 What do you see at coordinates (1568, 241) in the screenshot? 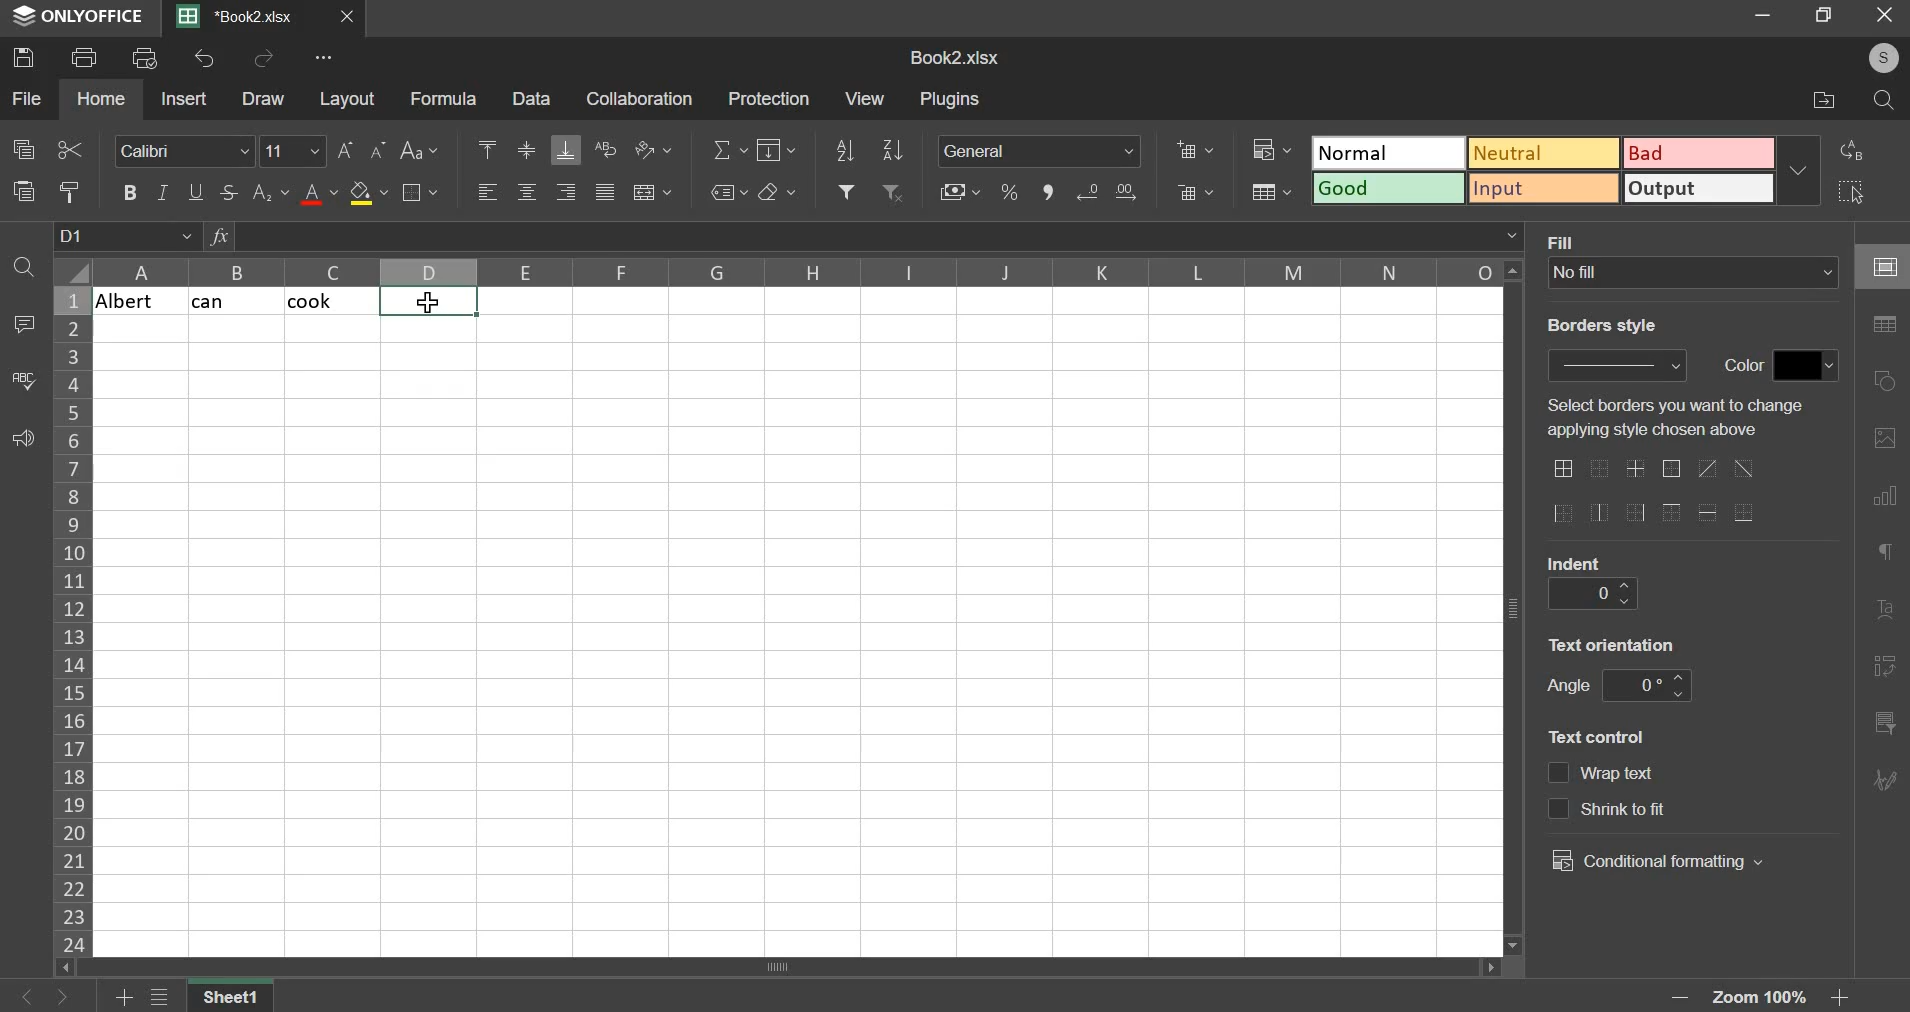
I see `text` at bounding box center [1568, 241].